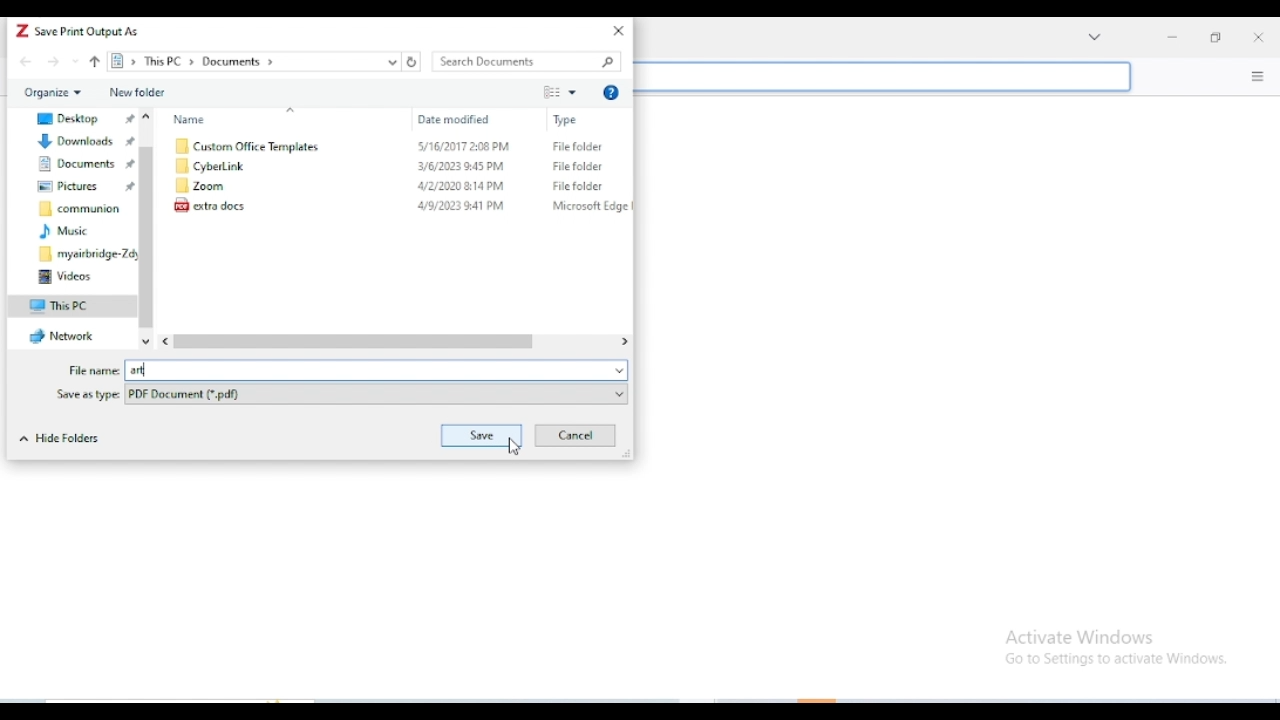 The image size is (1280, 720). I want to click on recent locations, so click(76, 61).